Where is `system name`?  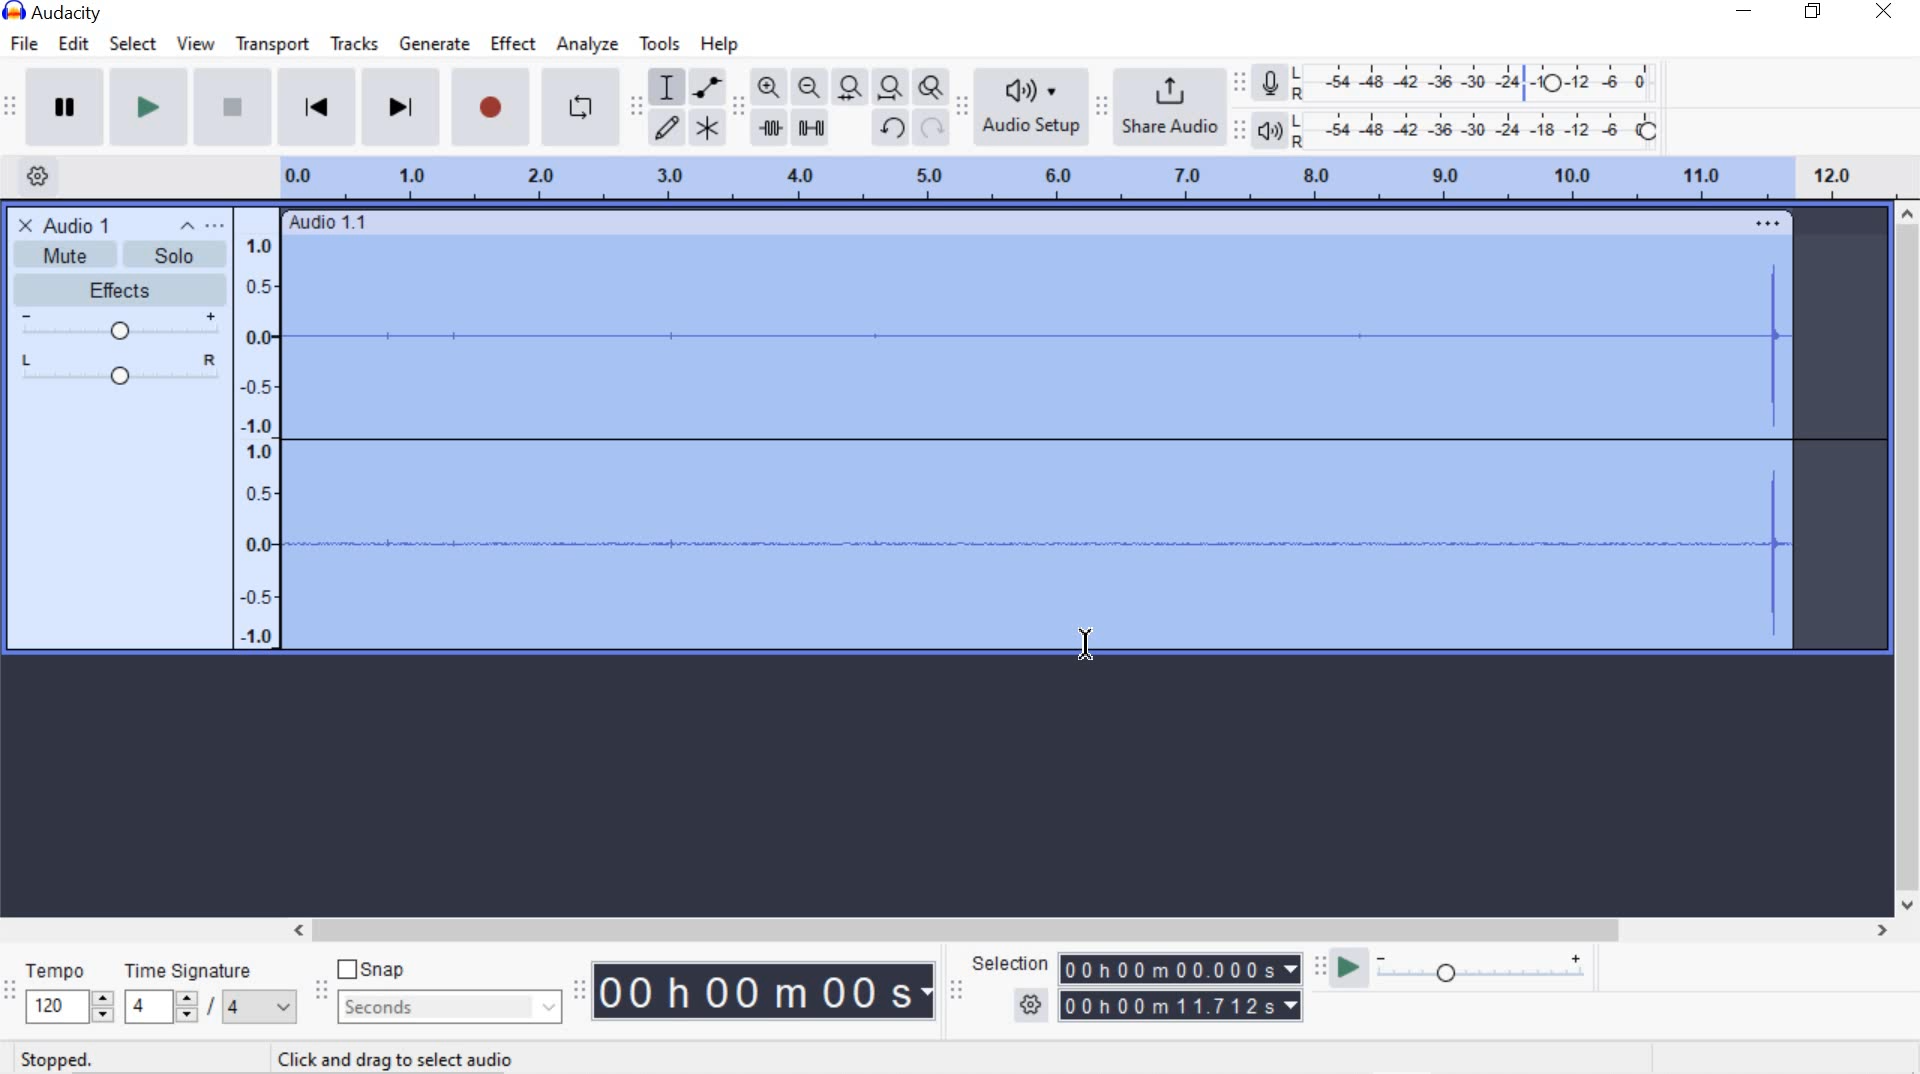 system name is located at coordinates (52, 13).